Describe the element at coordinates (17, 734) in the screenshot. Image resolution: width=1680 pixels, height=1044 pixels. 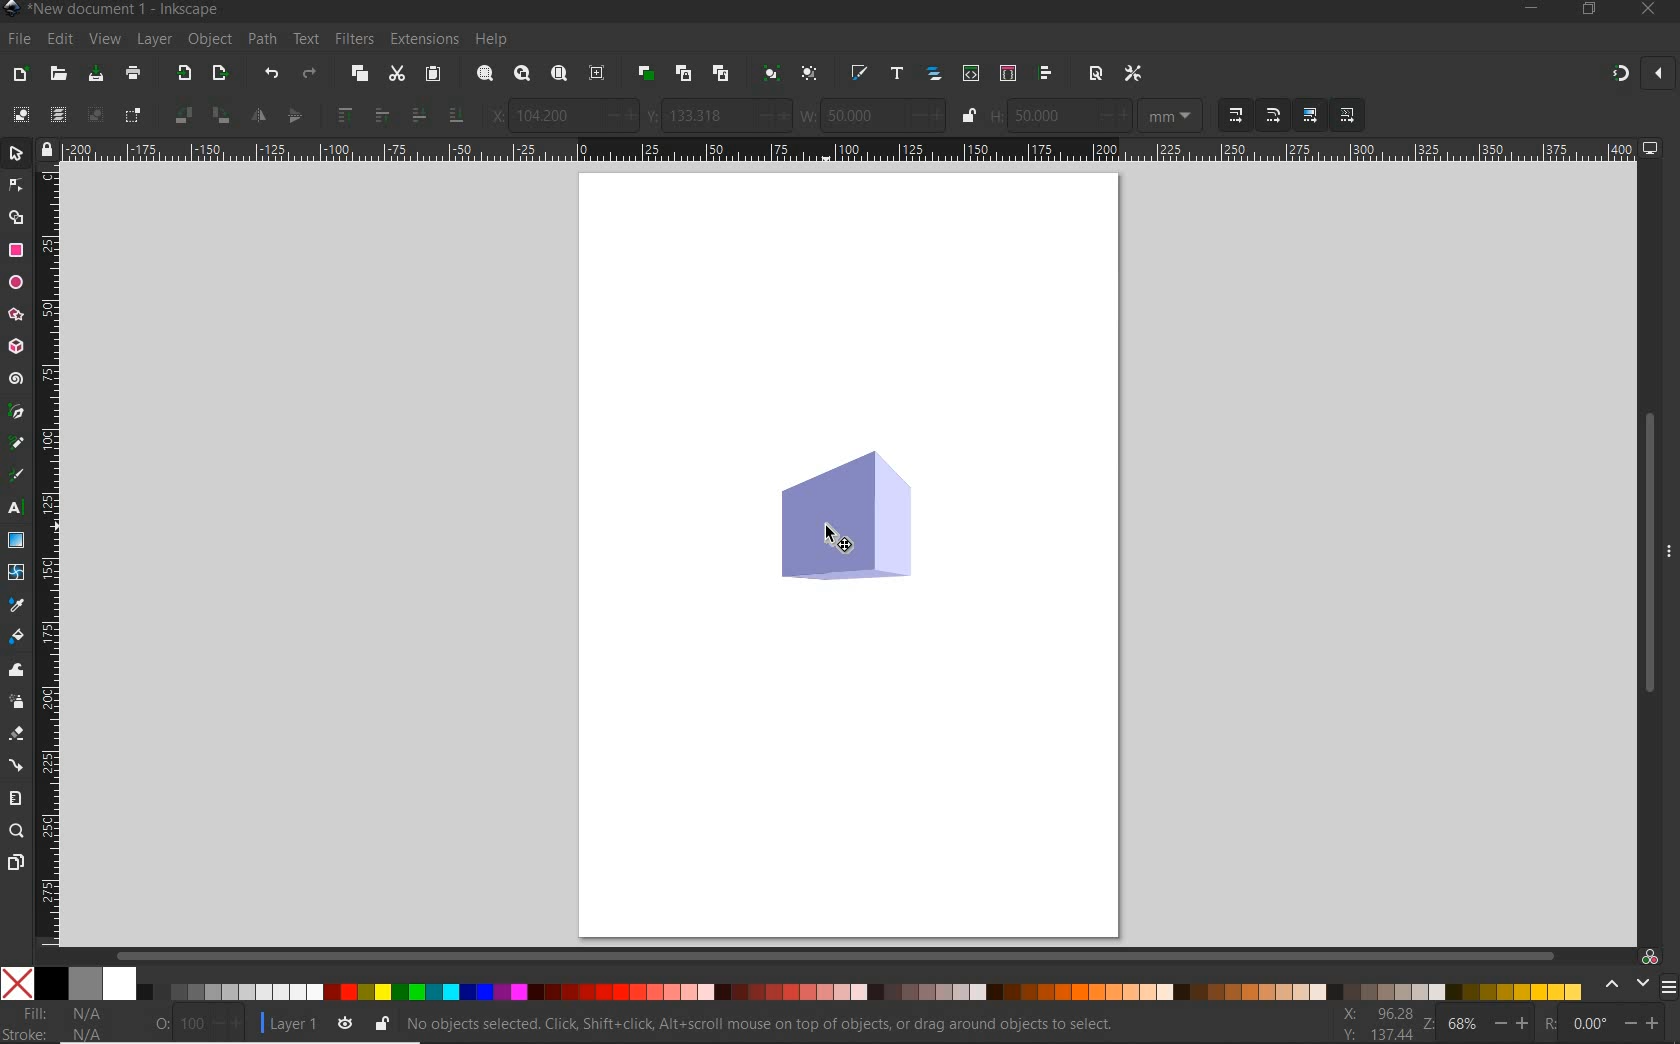
I see `eraser tool` at that location.